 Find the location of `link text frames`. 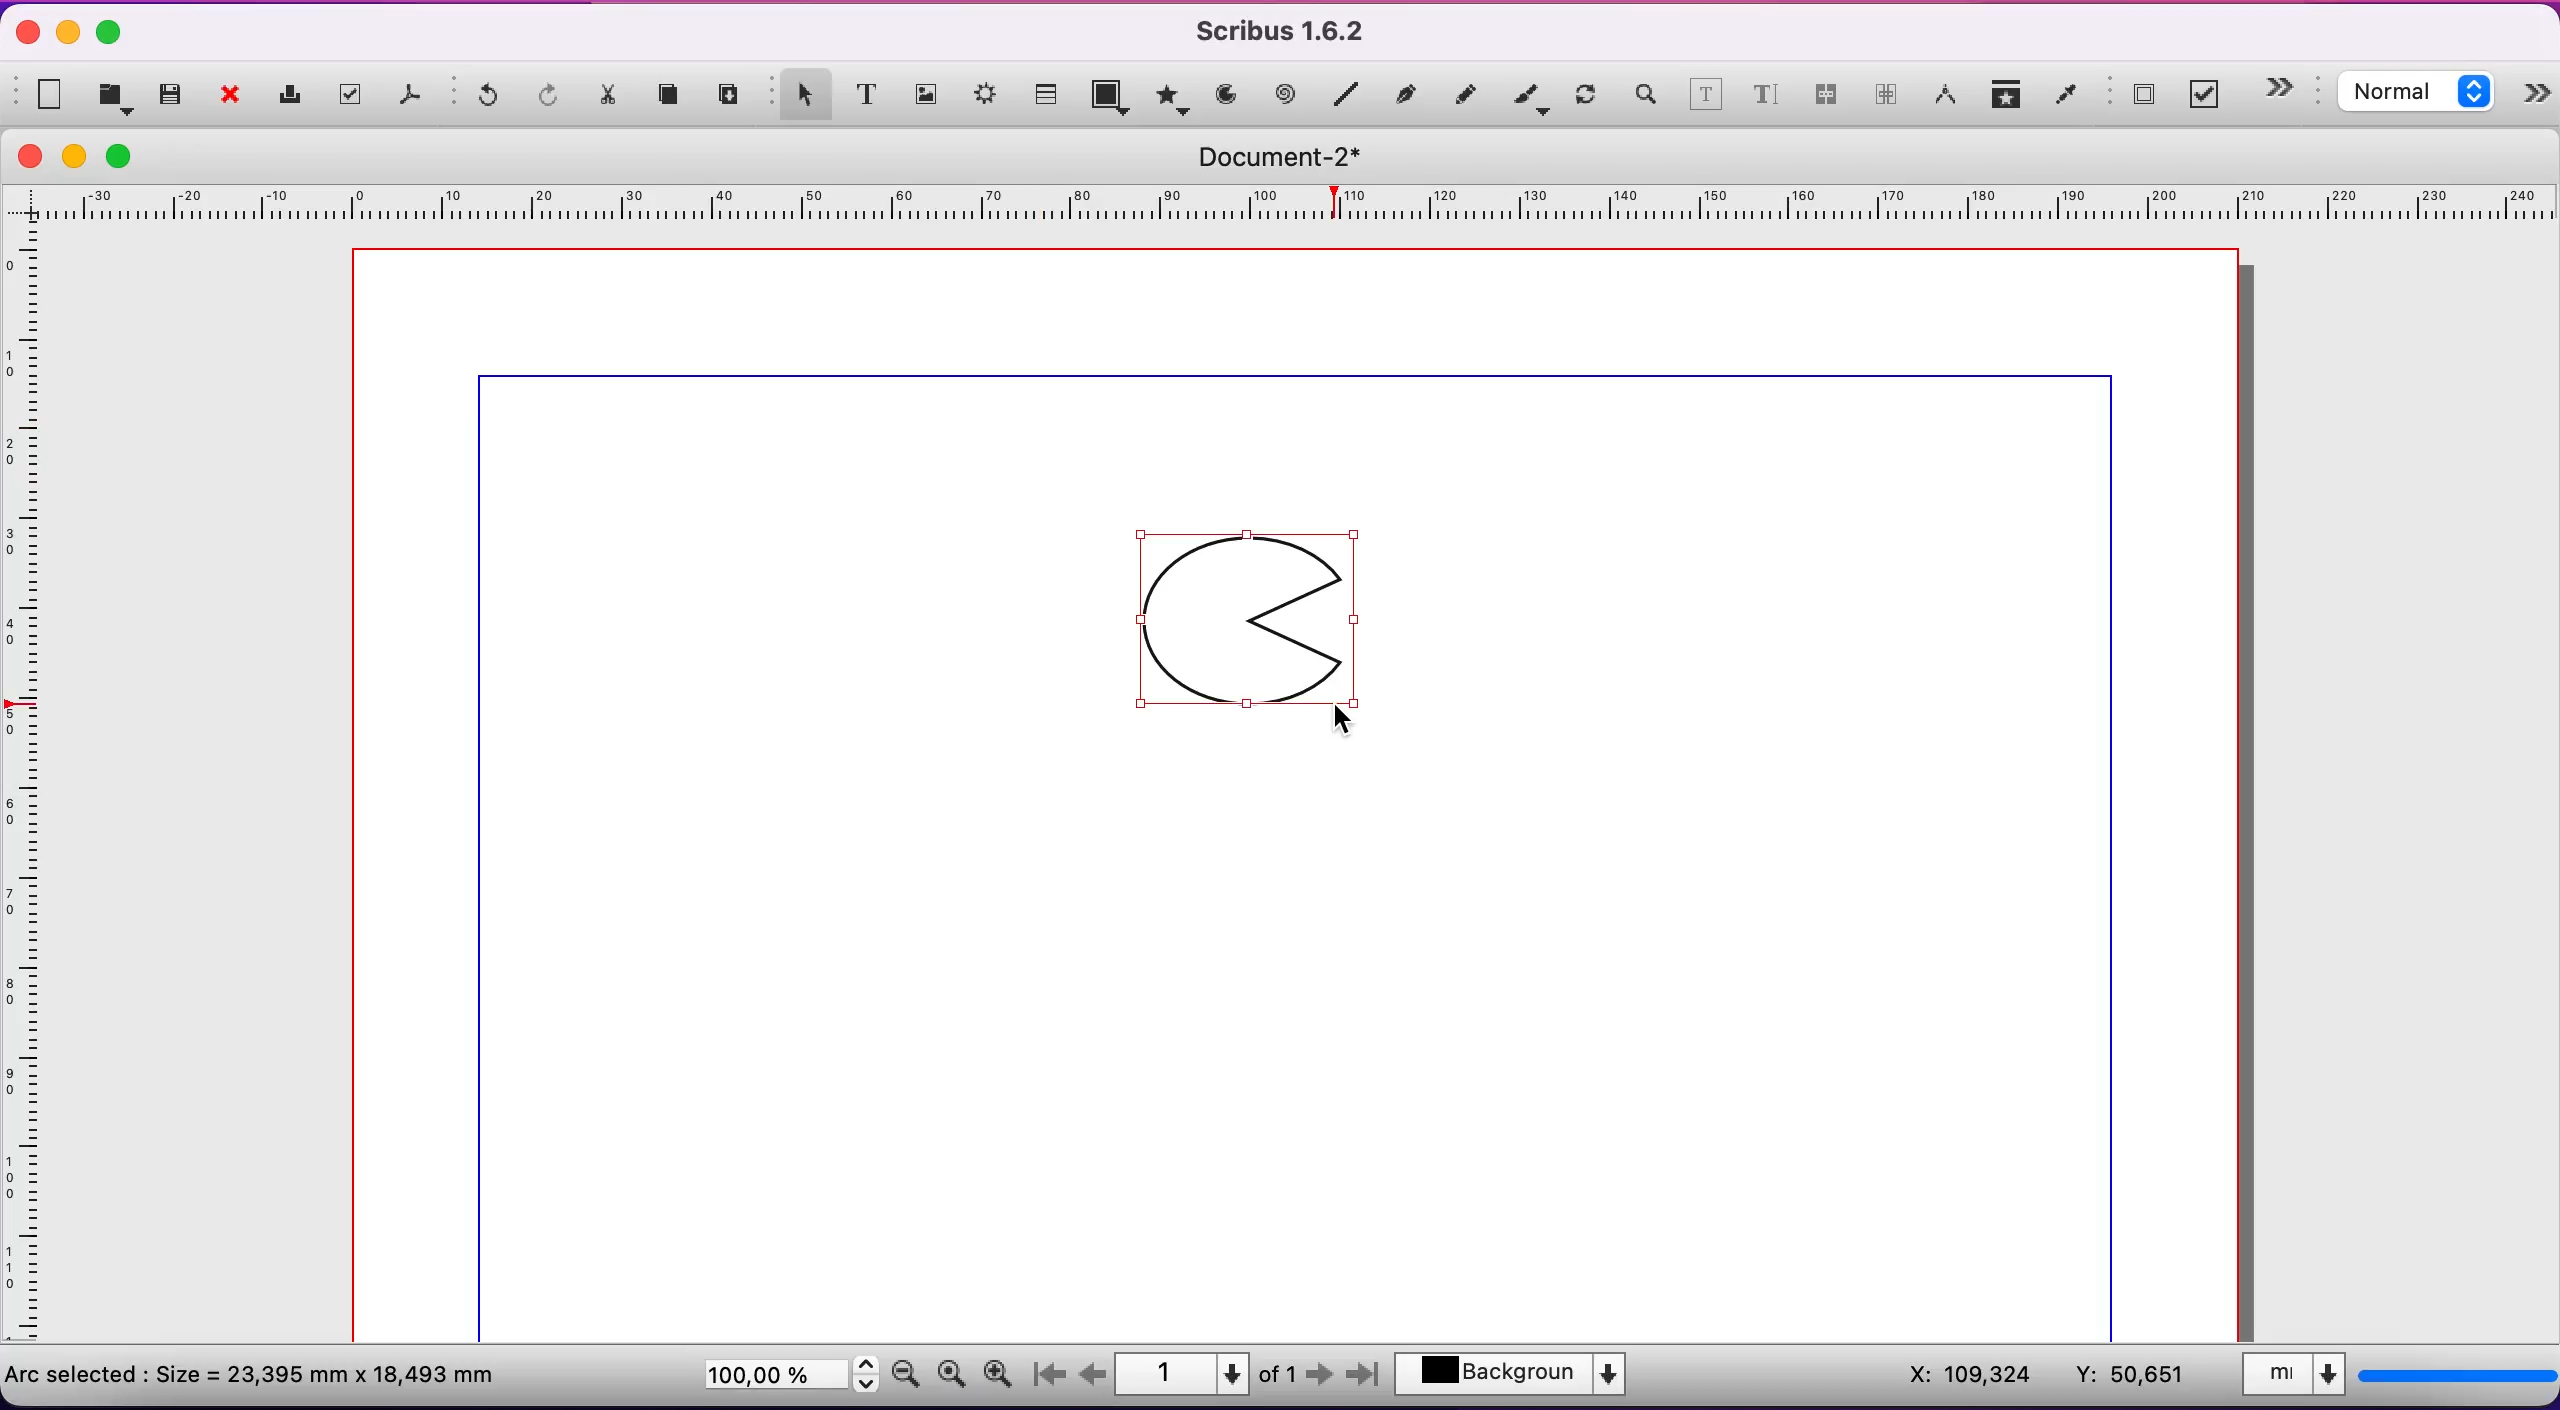

link text frames is located at coordinates (1826, 101).